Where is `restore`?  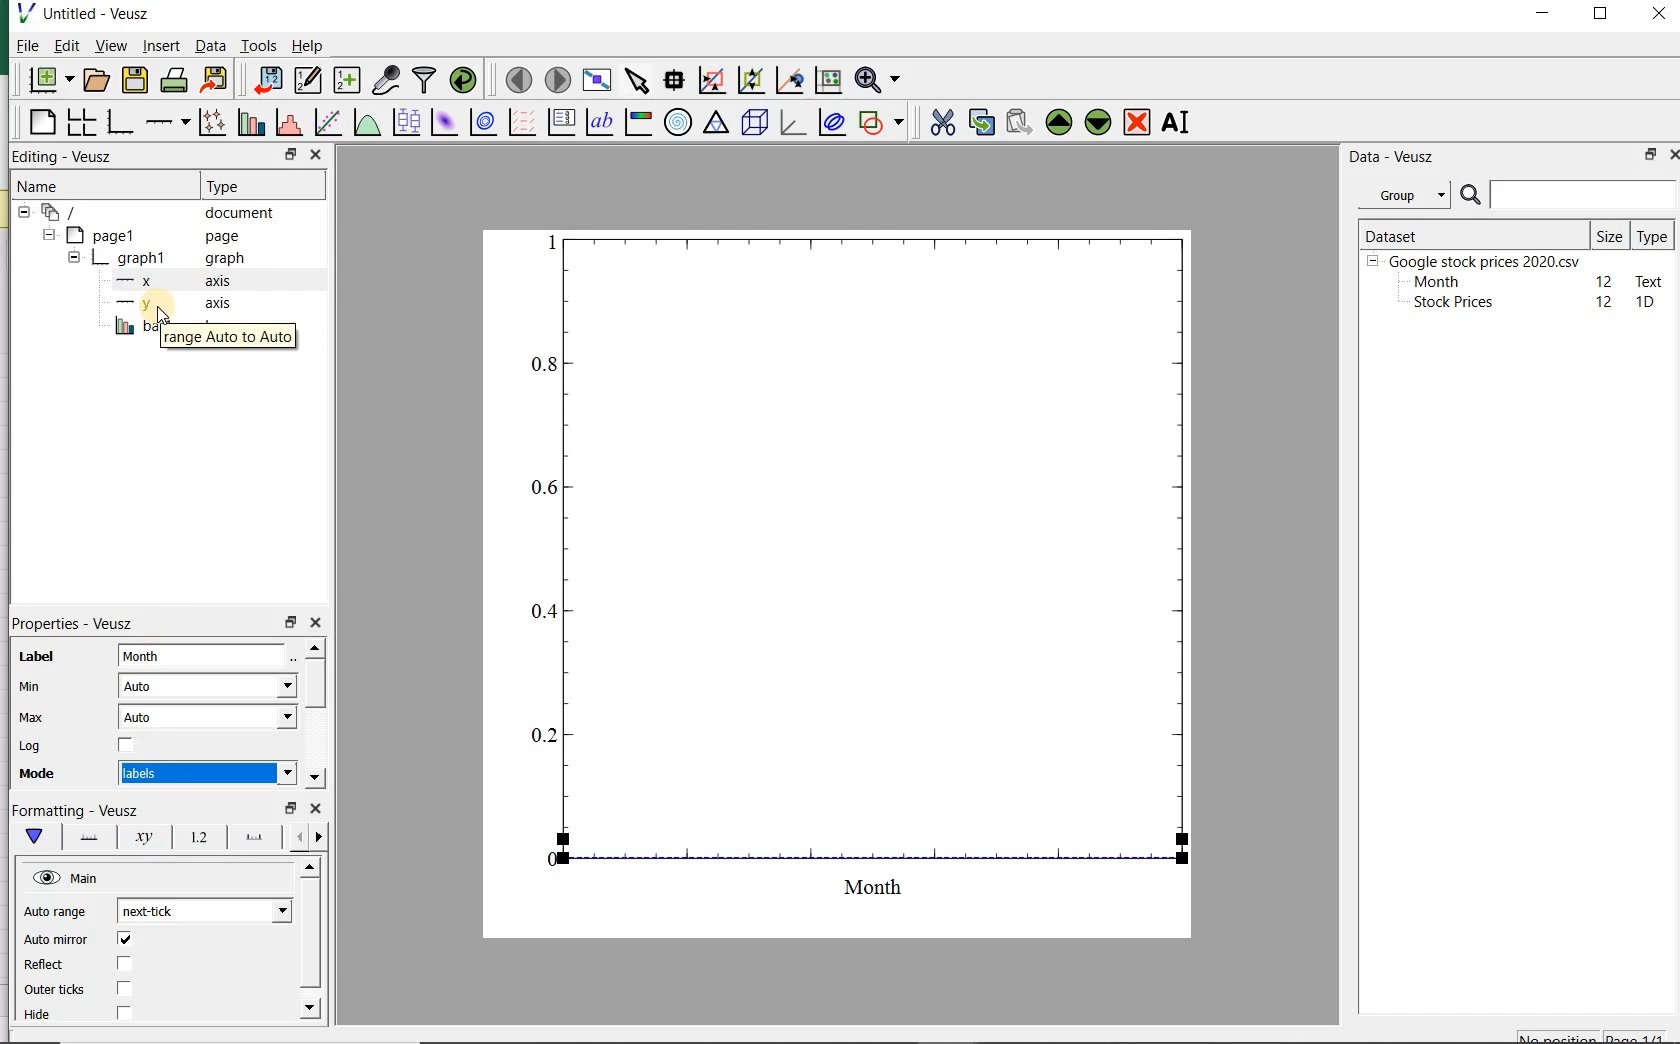 restore is located at coordinates (292, 623).